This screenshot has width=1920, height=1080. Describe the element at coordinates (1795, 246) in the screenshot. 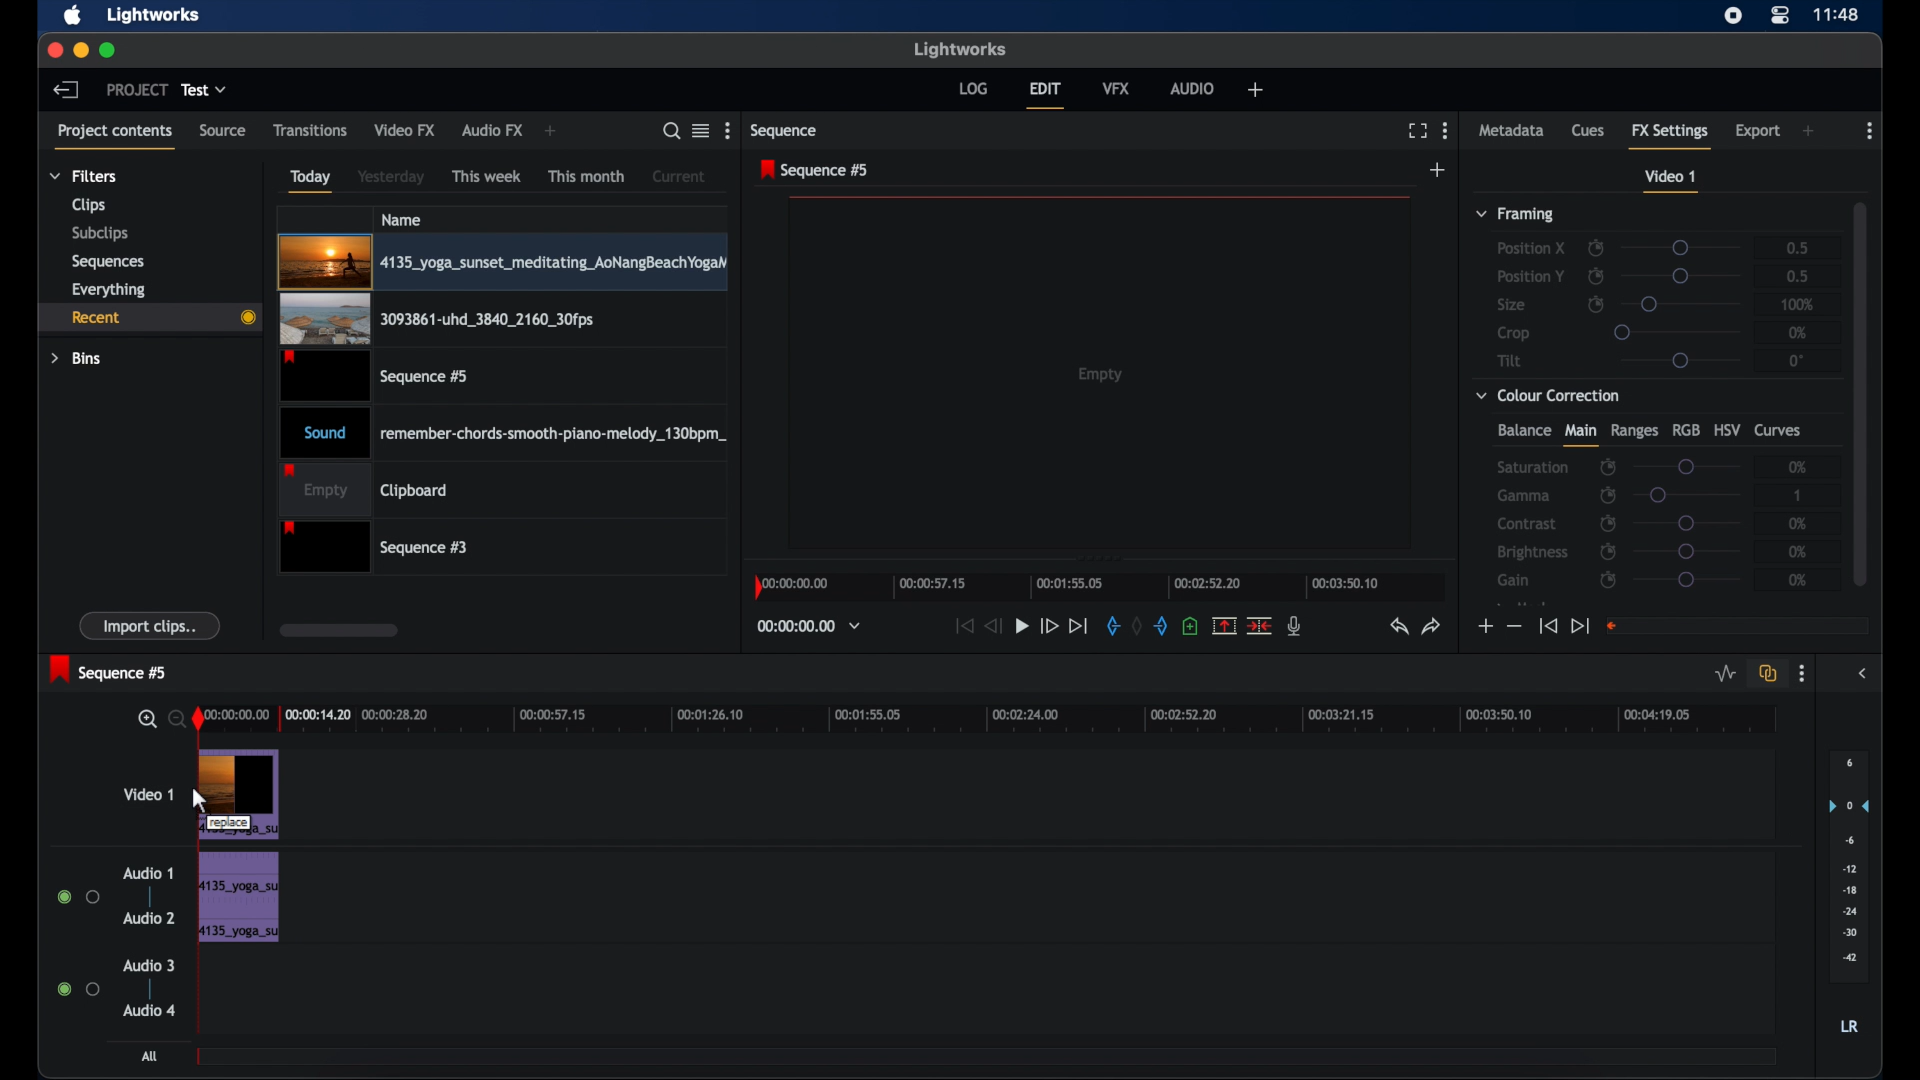

I see `0.5` at that location.